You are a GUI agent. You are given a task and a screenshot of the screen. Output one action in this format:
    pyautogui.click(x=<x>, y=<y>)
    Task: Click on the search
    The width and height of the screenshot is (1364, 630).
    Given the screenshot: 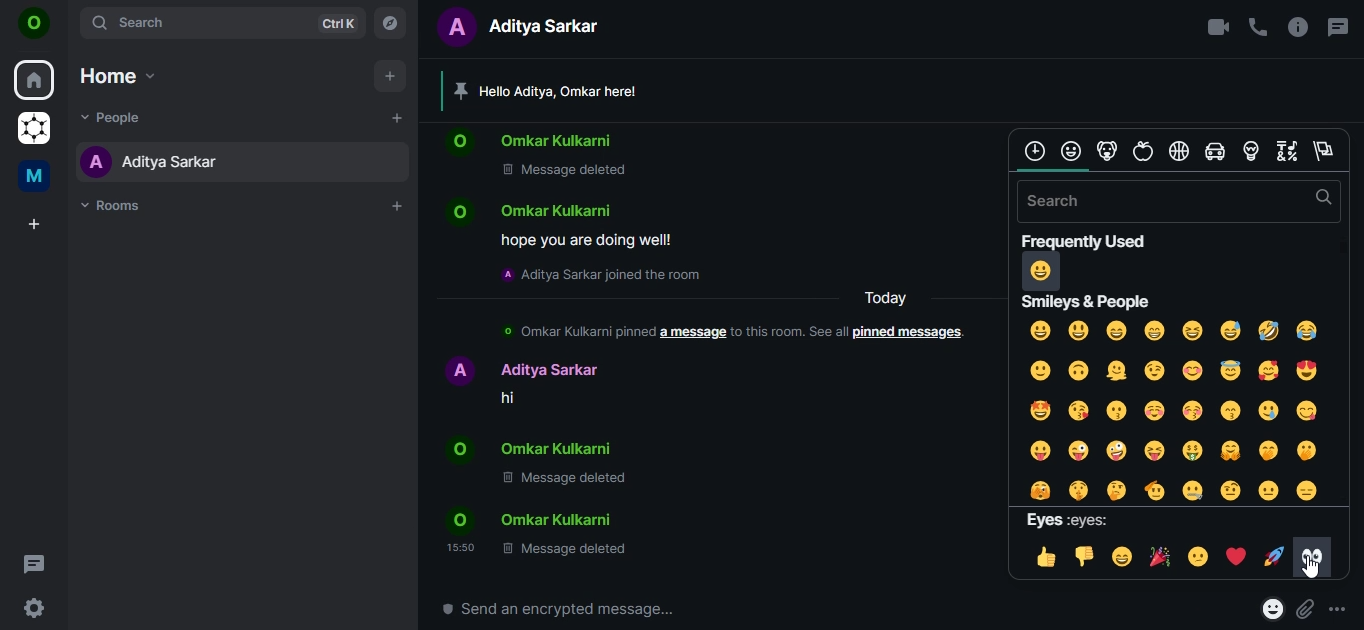 What is the action you would take?
    pyautogui.click(x=225, y=23)
    